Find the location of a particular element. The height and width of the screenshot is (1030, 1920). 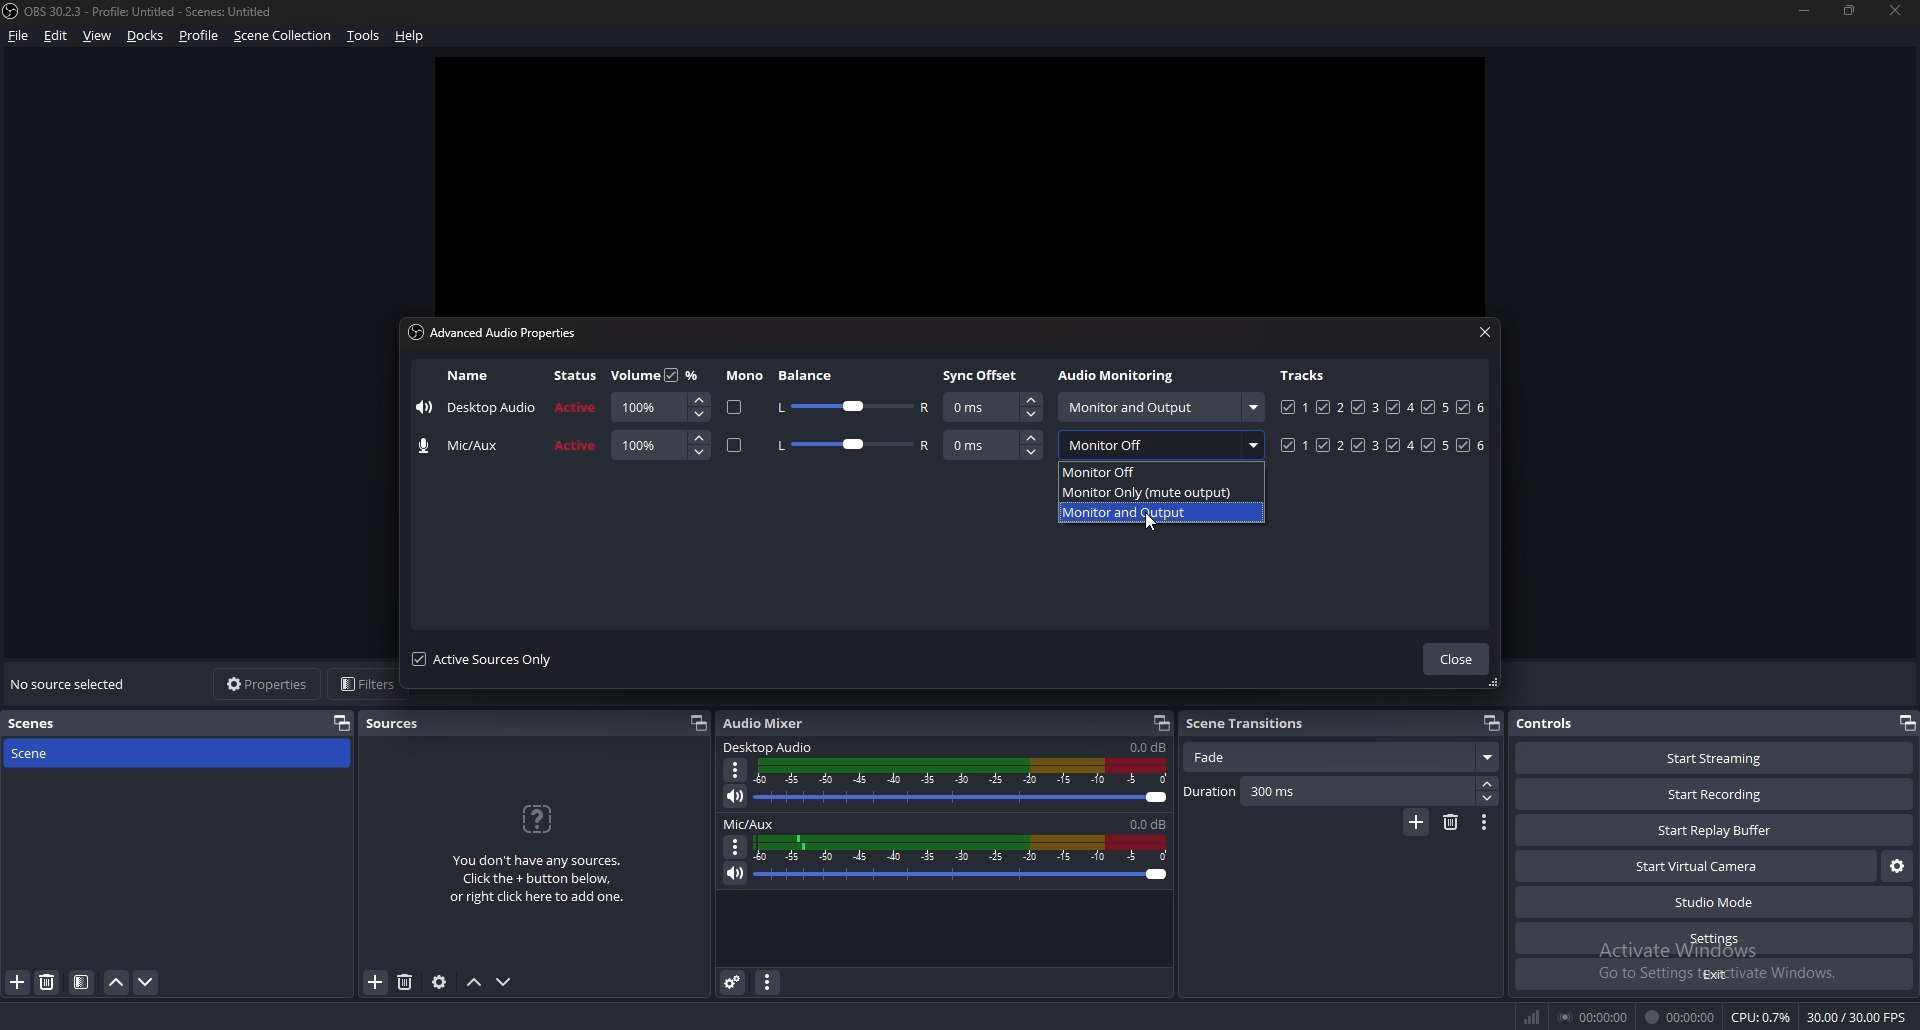

scene is located at coordinates (51, 753).